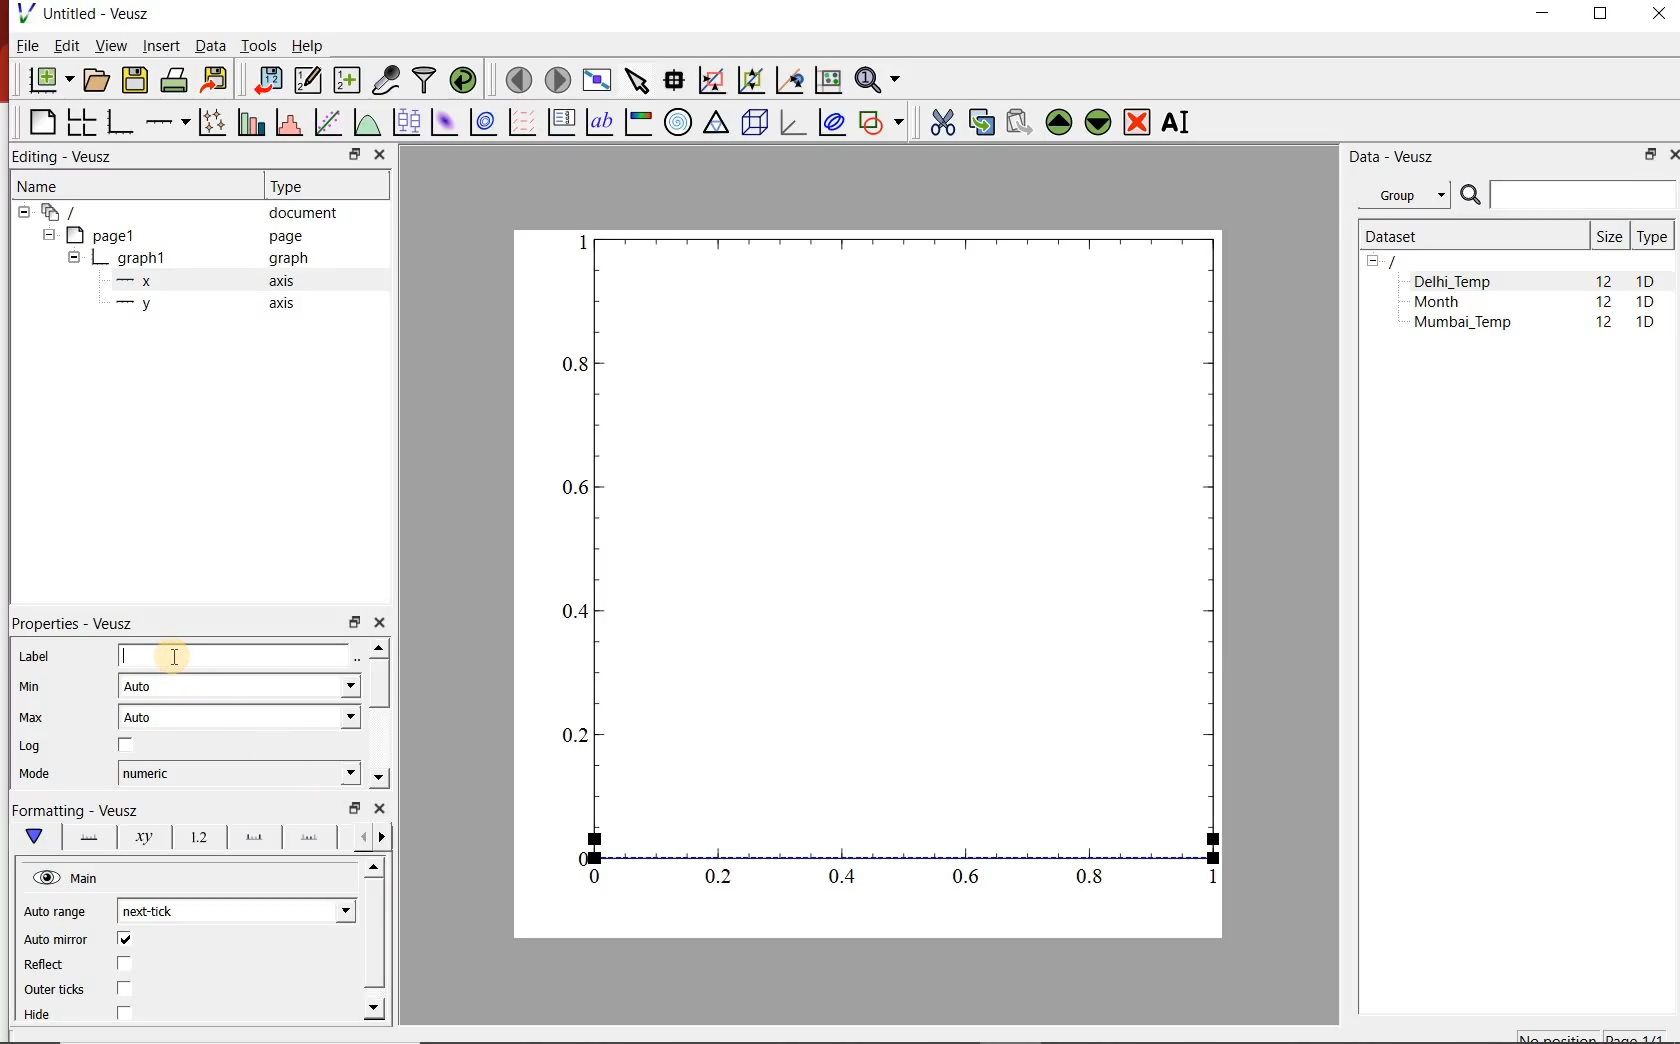 Image resolution: width=1680 pixels, height=1044 pixels. I want to click on restore, so click(357, 807).